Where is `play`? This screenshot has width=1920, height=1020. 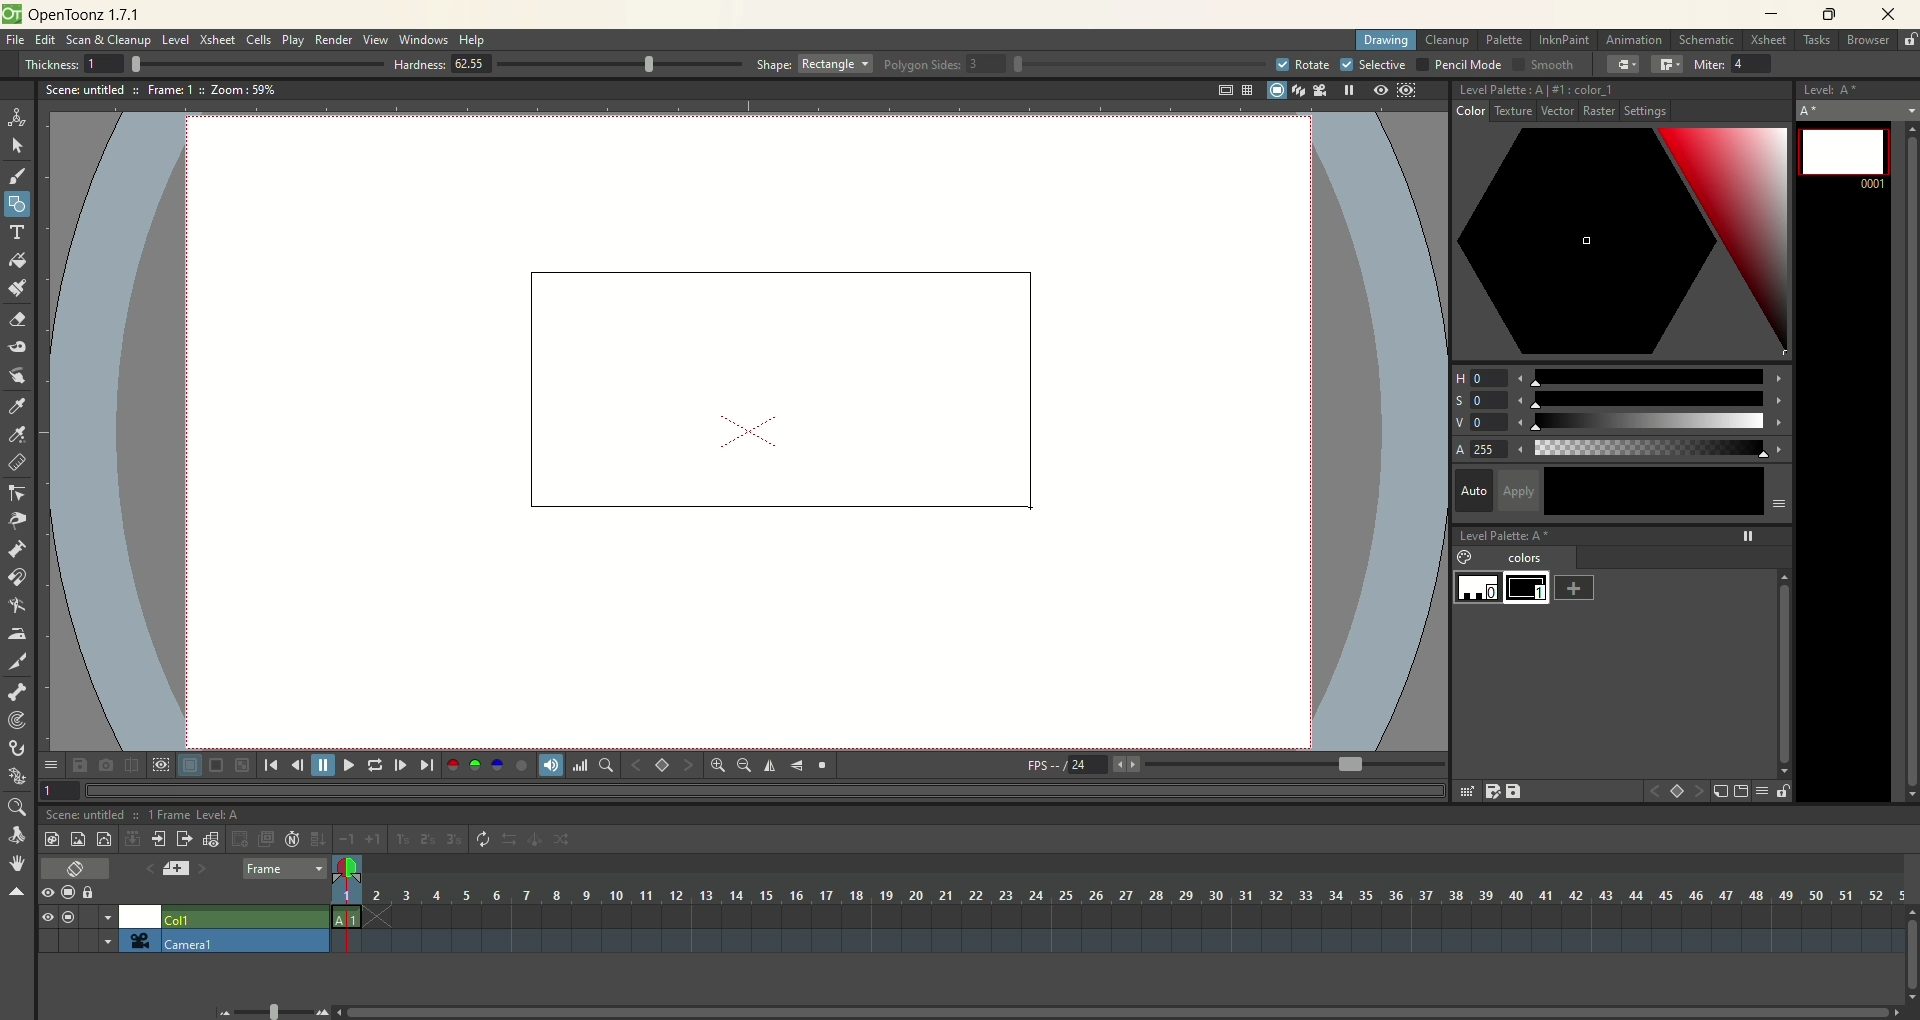
play is located at coordinates (293, 40).